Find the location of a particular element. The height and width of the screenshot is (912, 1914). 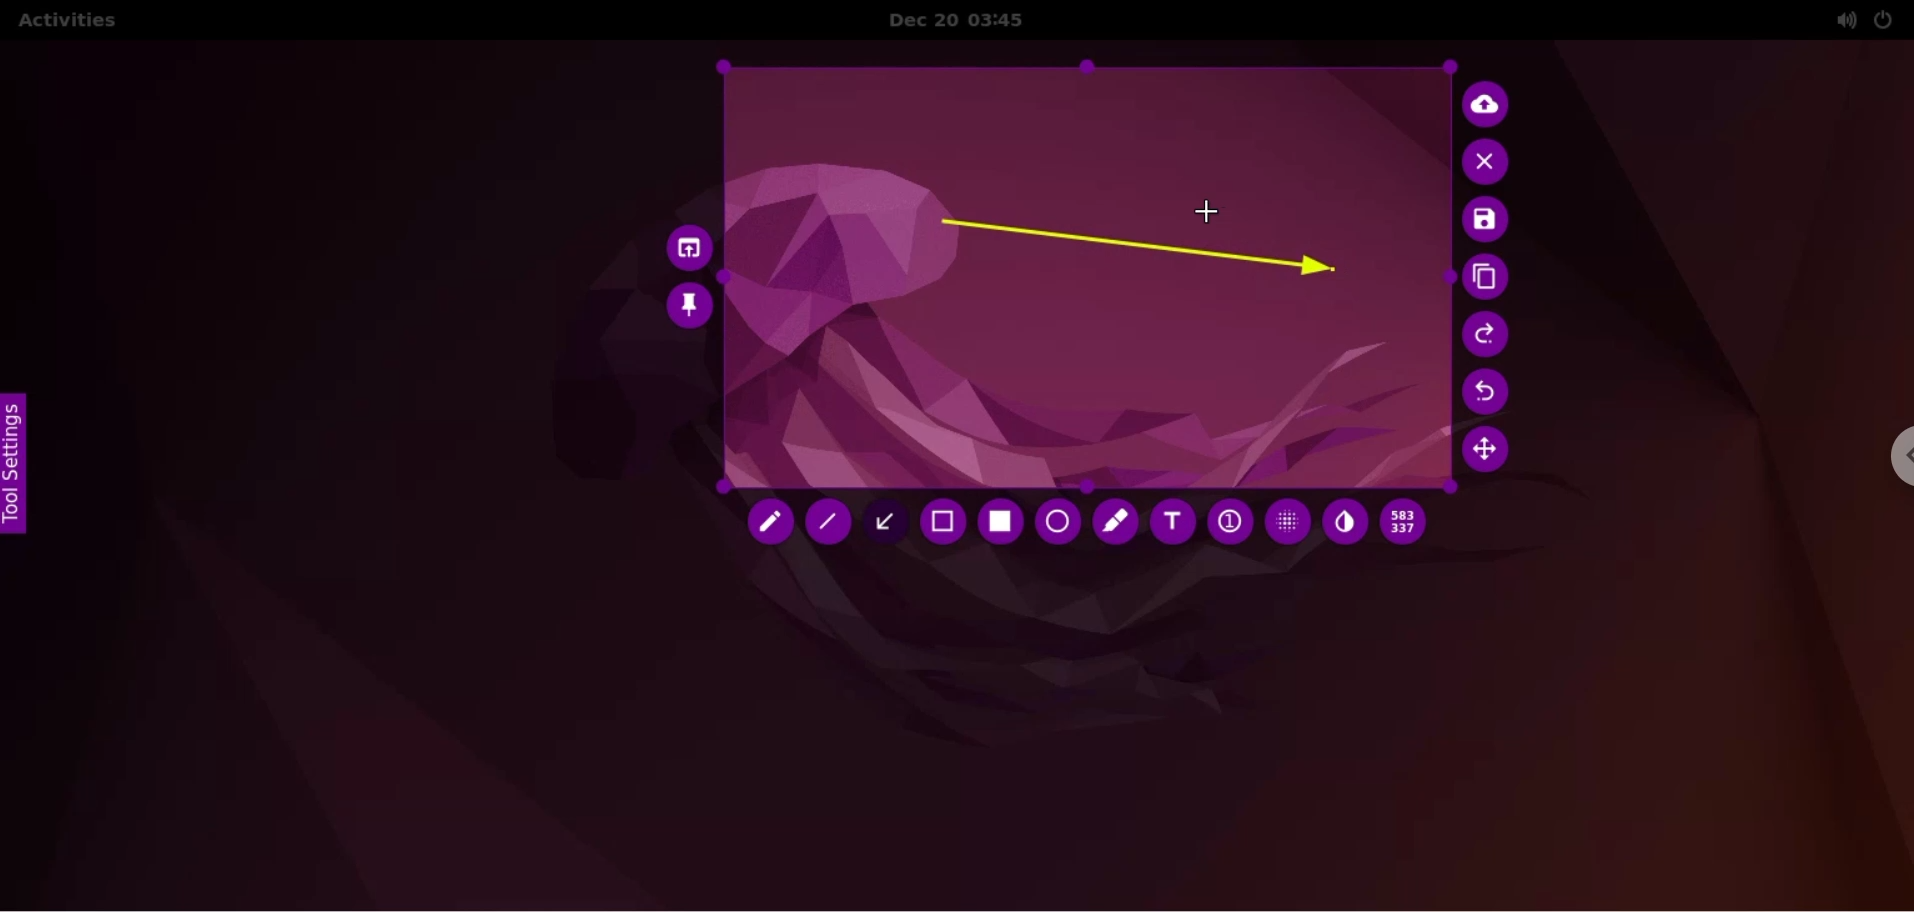

cancel capture is located at coordinates (1489, 163).